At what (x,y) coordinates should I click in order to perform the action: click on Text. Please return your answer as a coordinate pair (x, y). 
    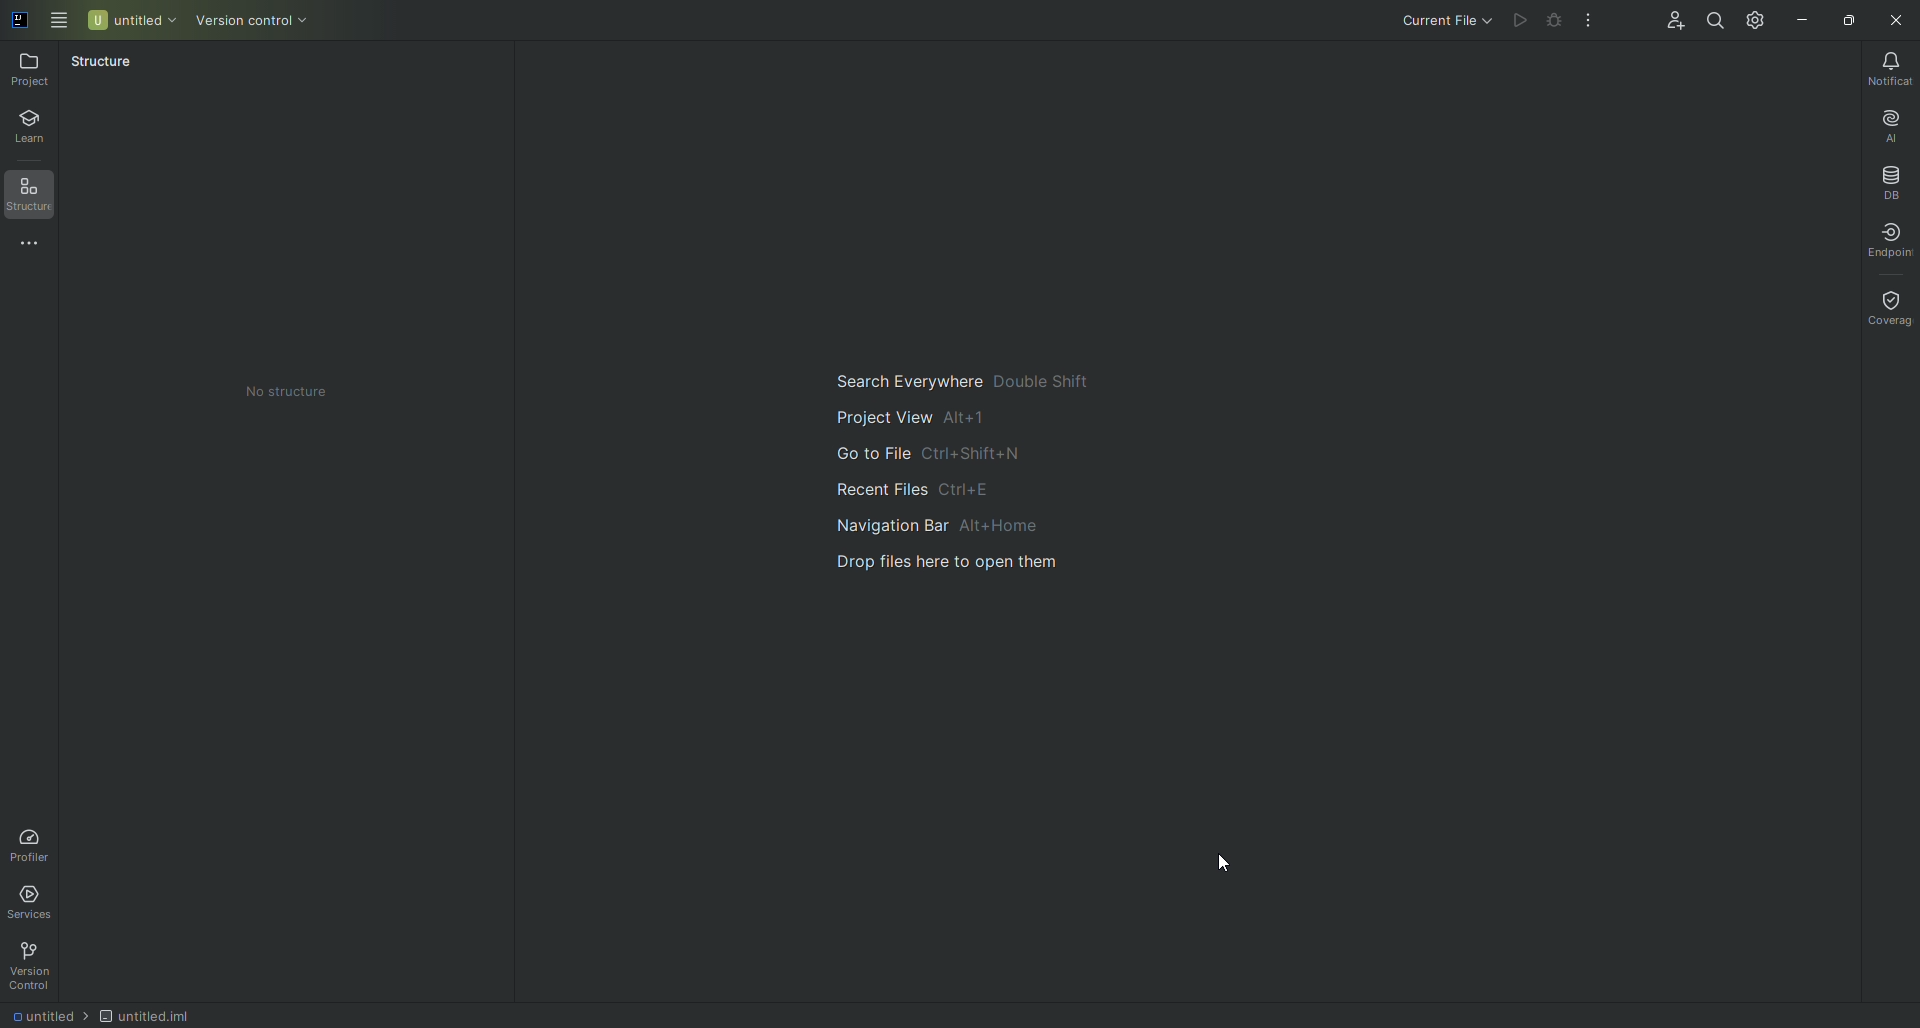
    Looking at the image, I should click on (285, 390).